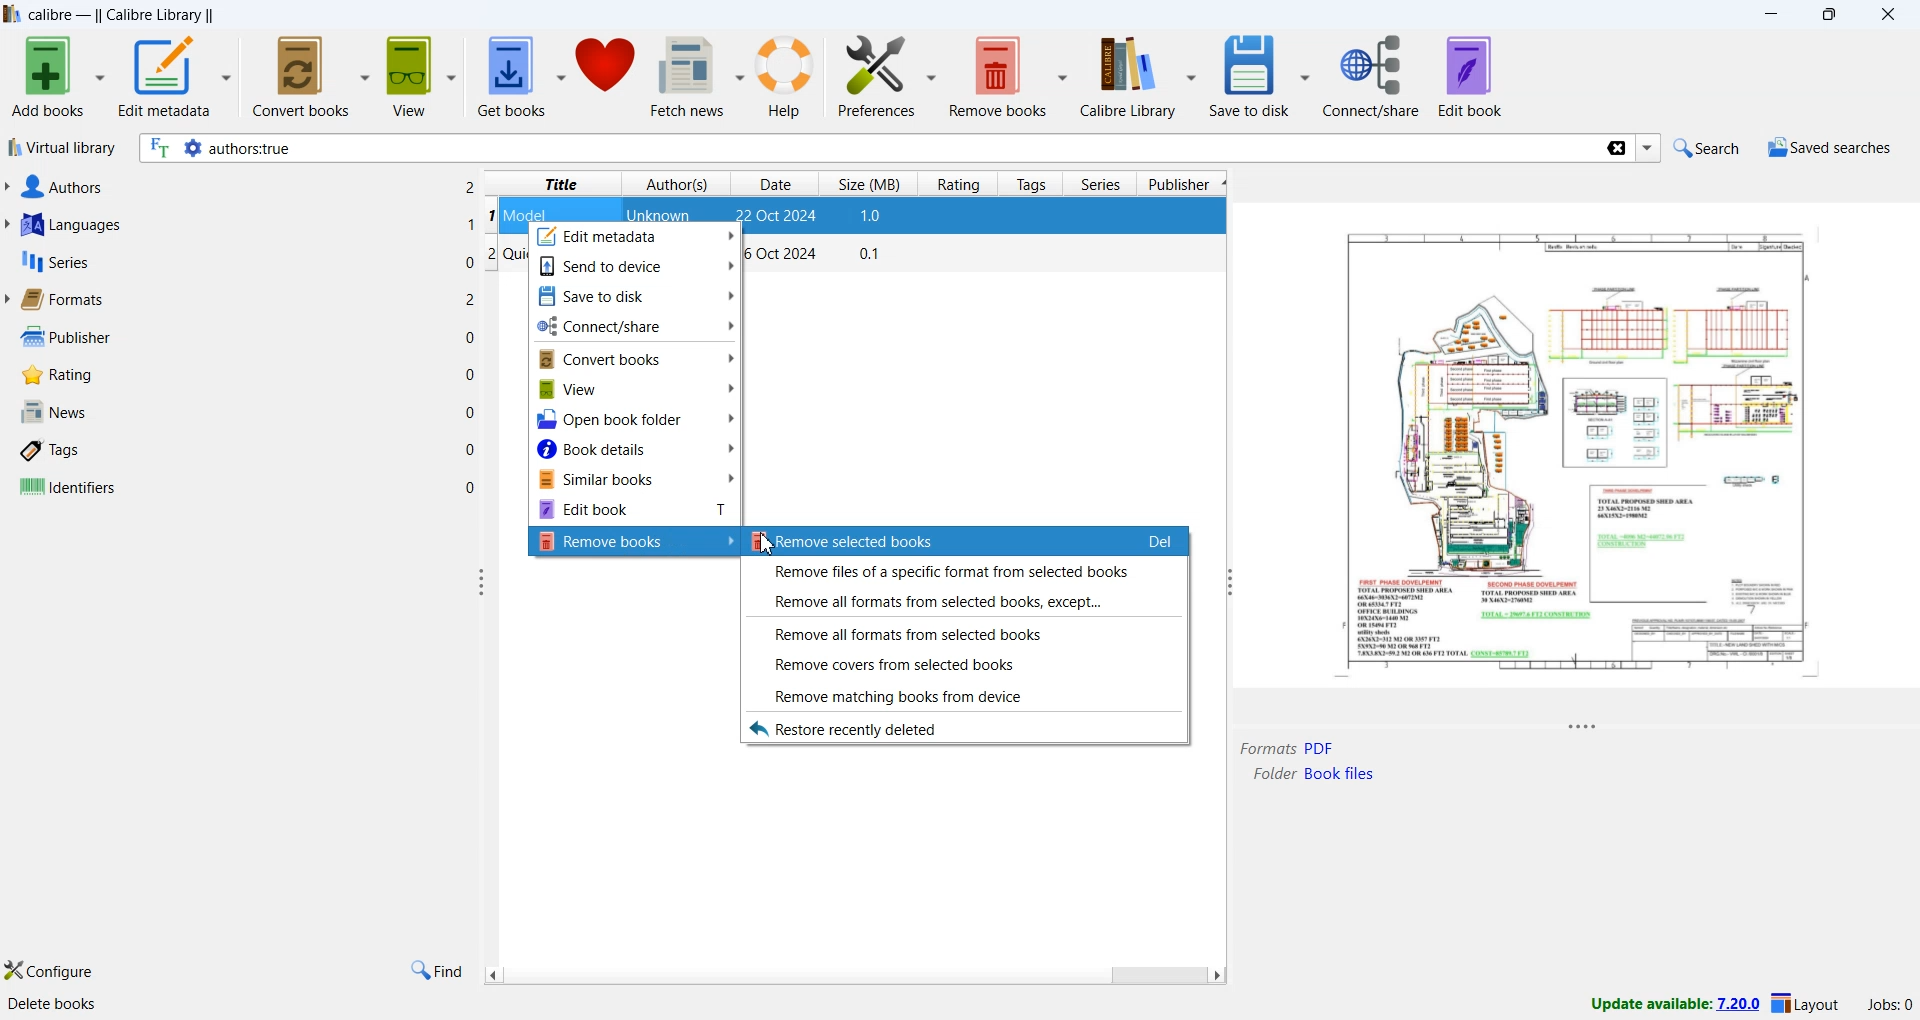  Describe the element at coordinates (1884, 1008) in the screenshot. I see `jobs` at that location.